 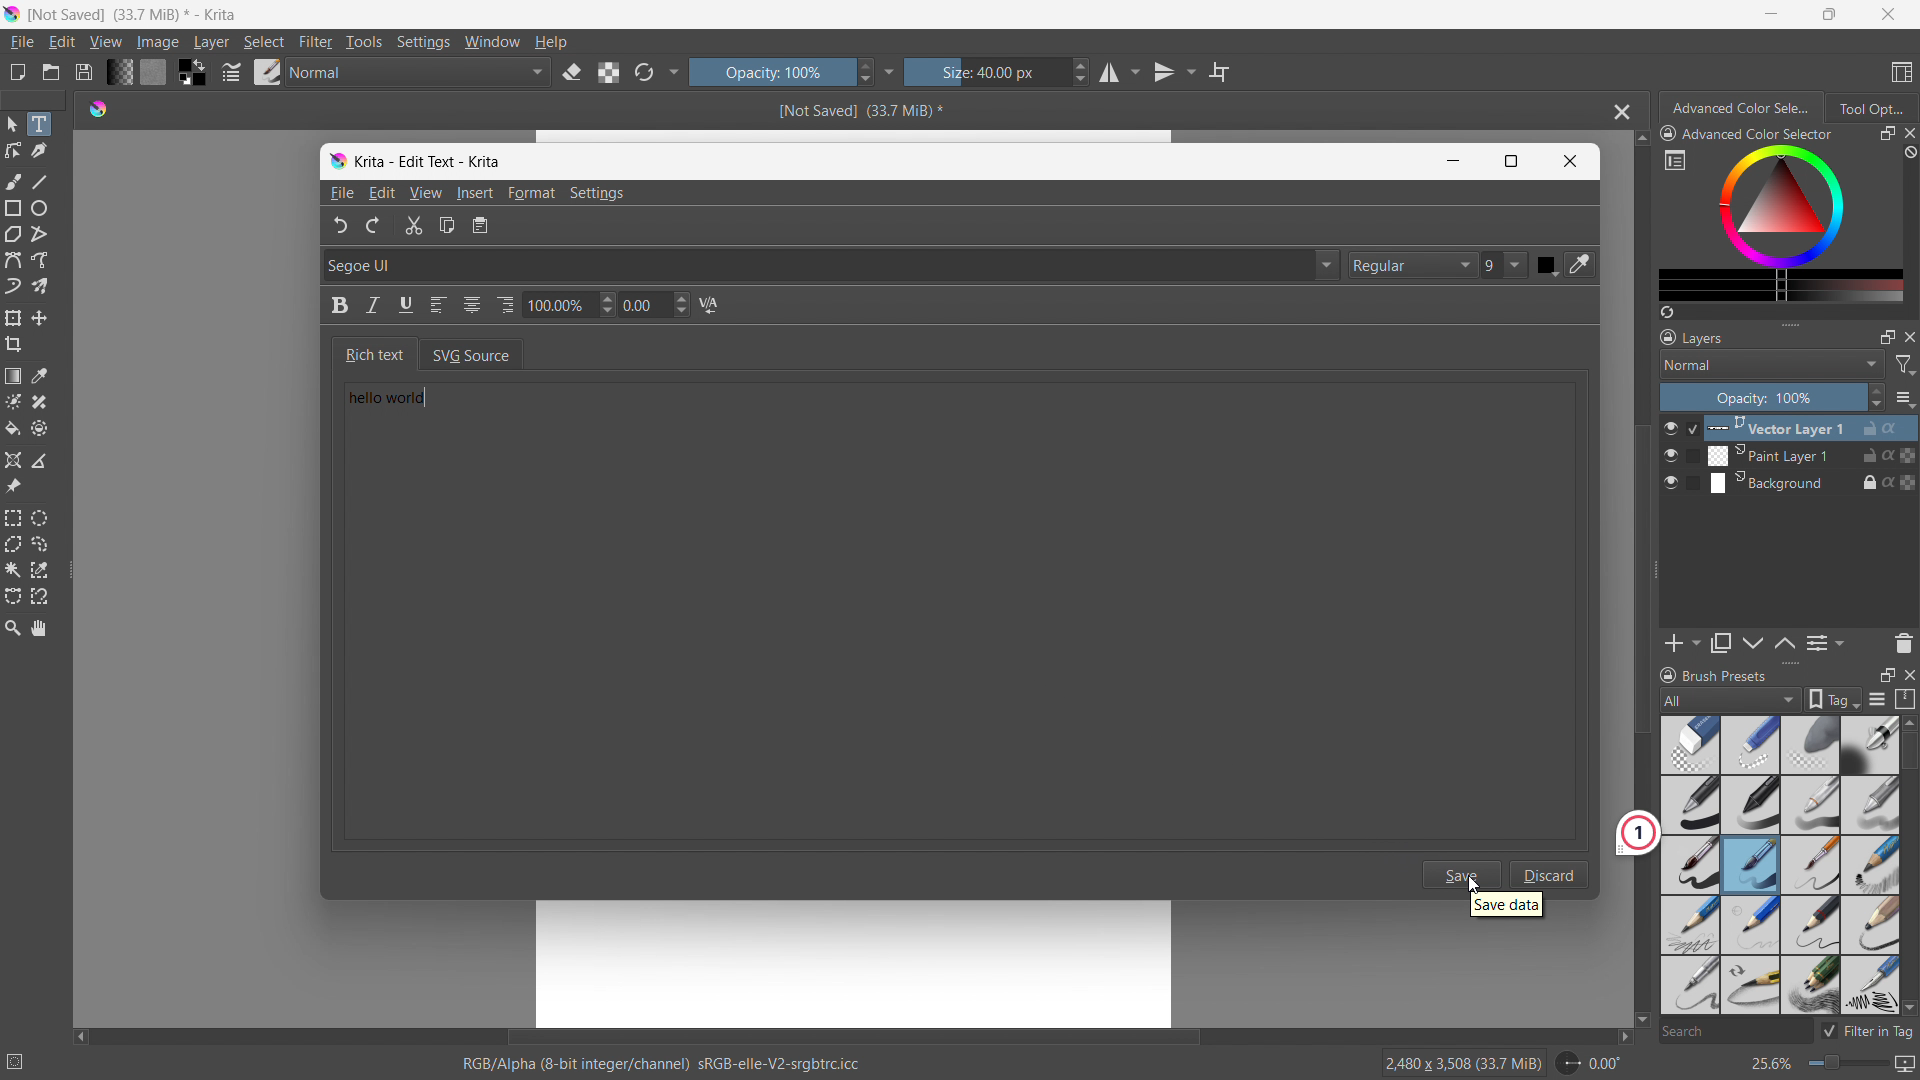 I want to click on sketch pencil, so click(x=1868, y=866).